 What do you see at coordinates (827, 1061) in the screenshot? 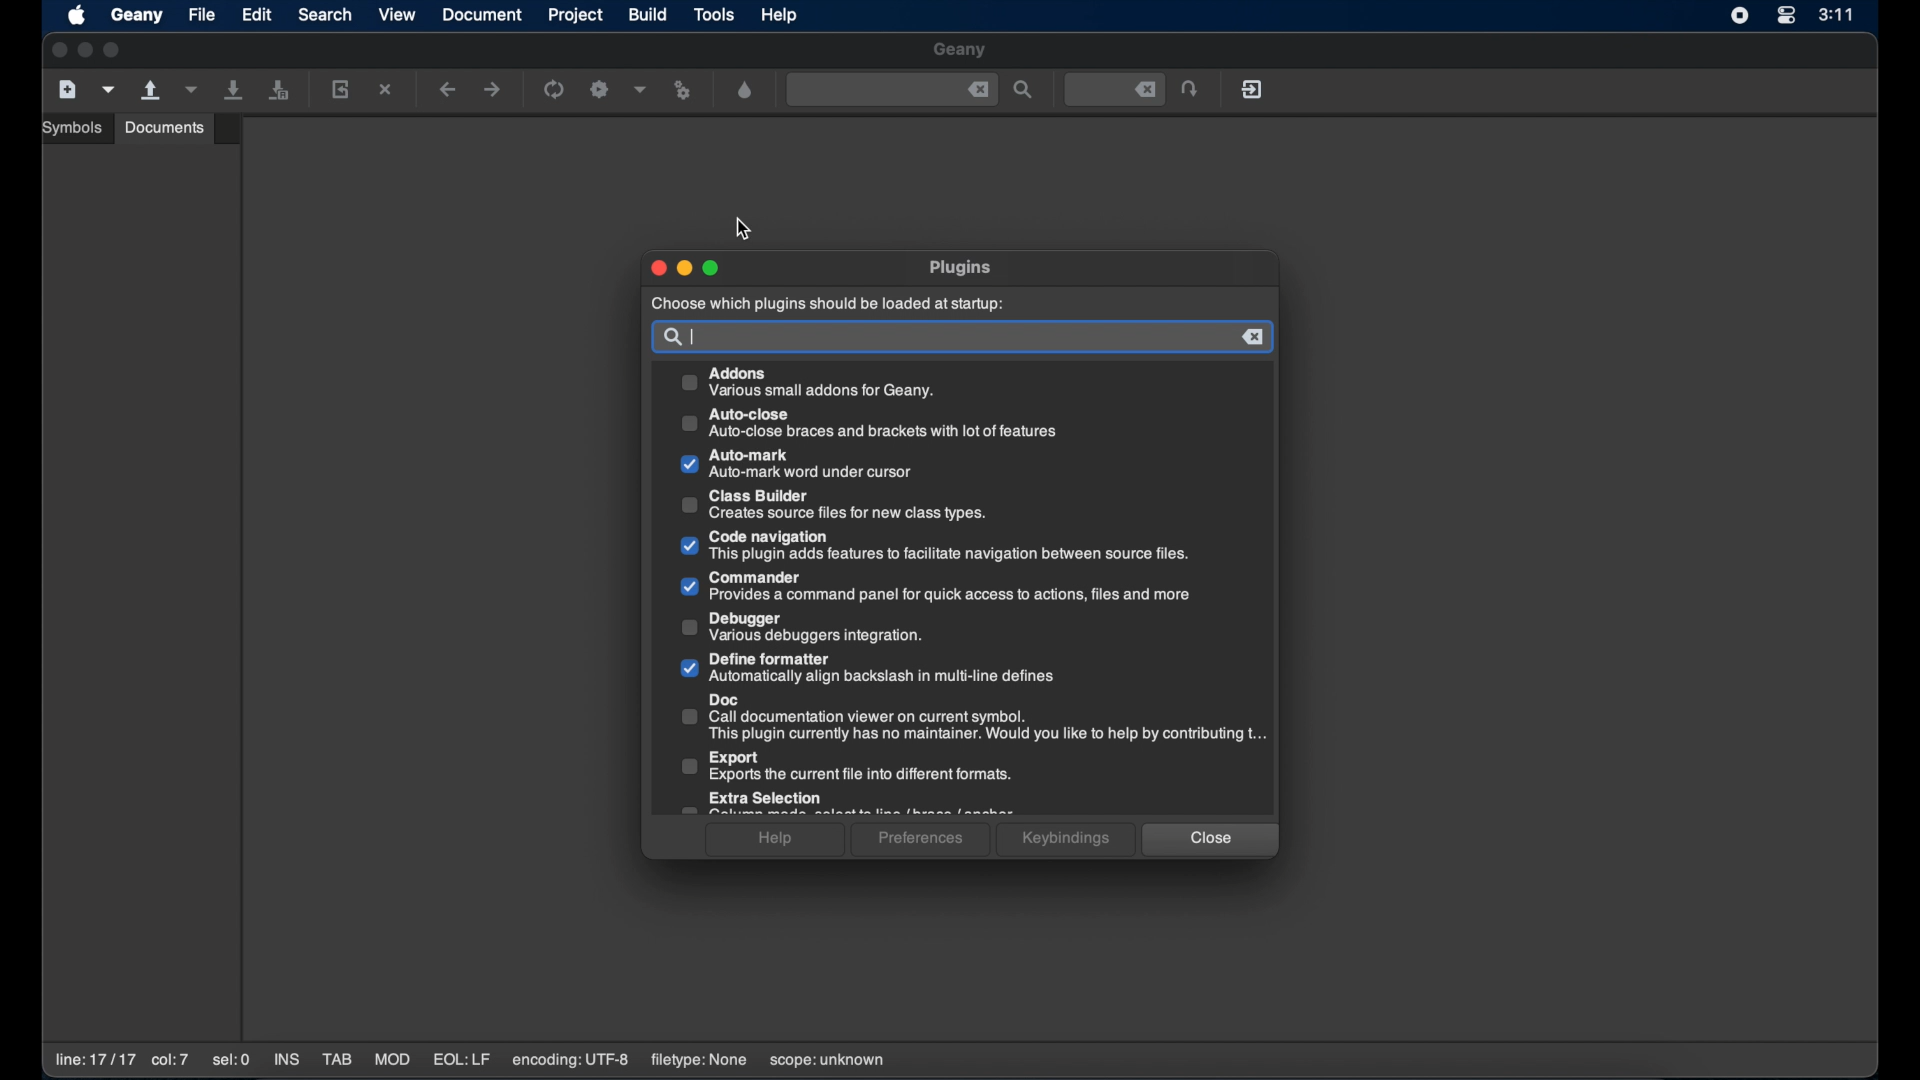
I see `scope:` at bounding box center [827, 1061].